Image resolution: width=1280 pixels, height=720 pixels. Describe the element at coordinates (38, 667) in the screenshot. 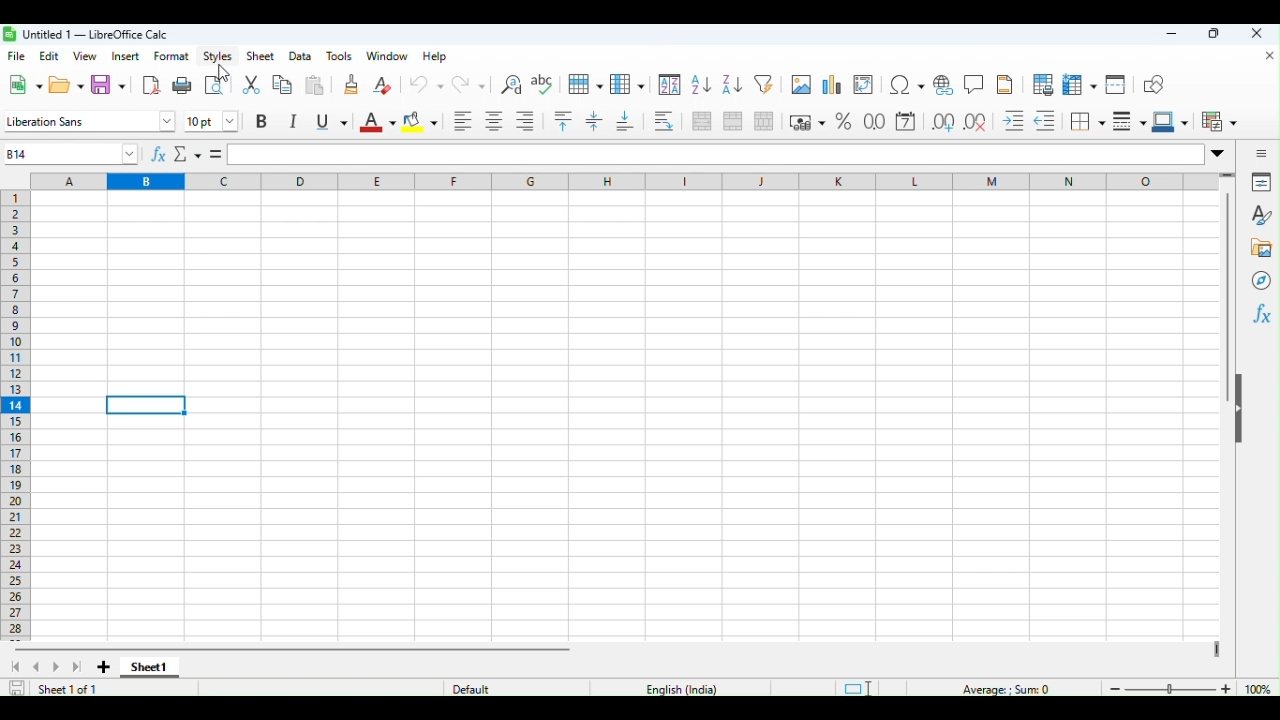

I see `Previous sheet` at that location.